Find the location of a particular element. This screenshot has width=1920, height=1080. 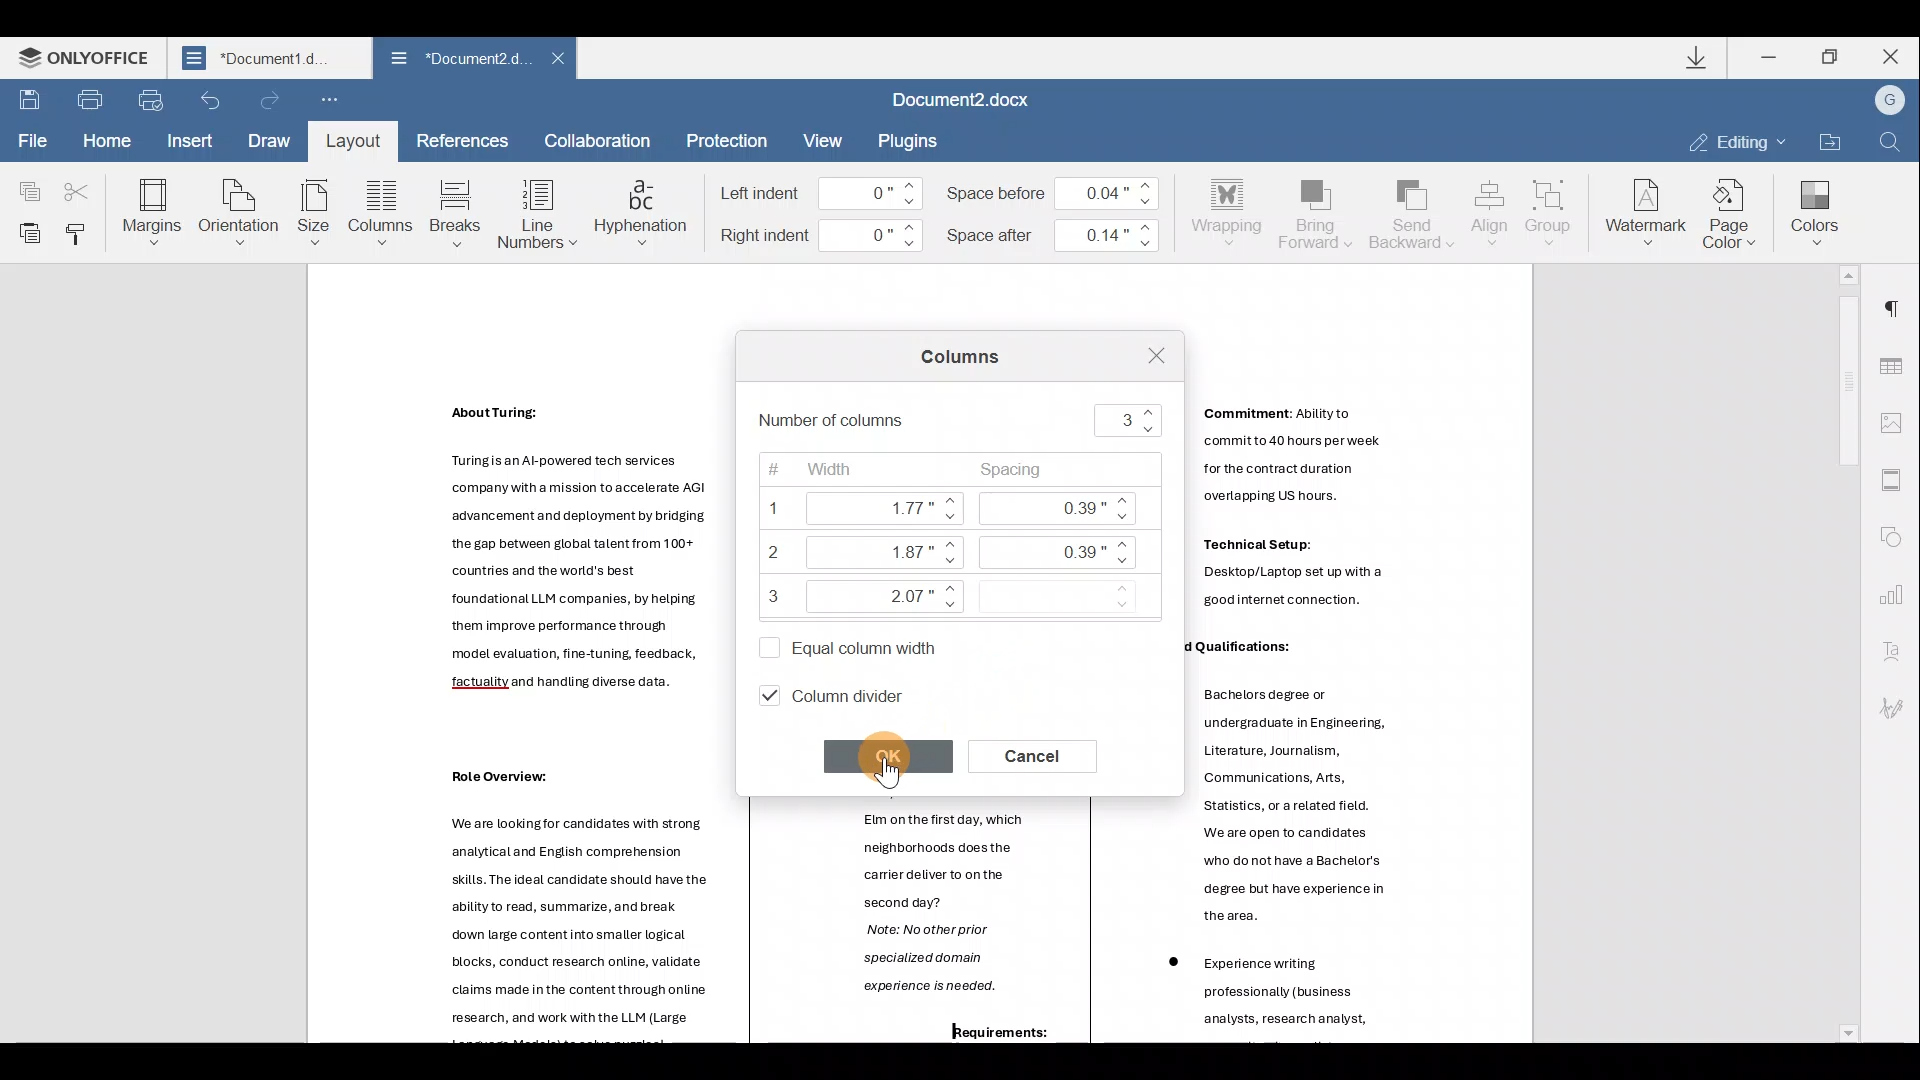

Copy is located at coordinates (25, 182).